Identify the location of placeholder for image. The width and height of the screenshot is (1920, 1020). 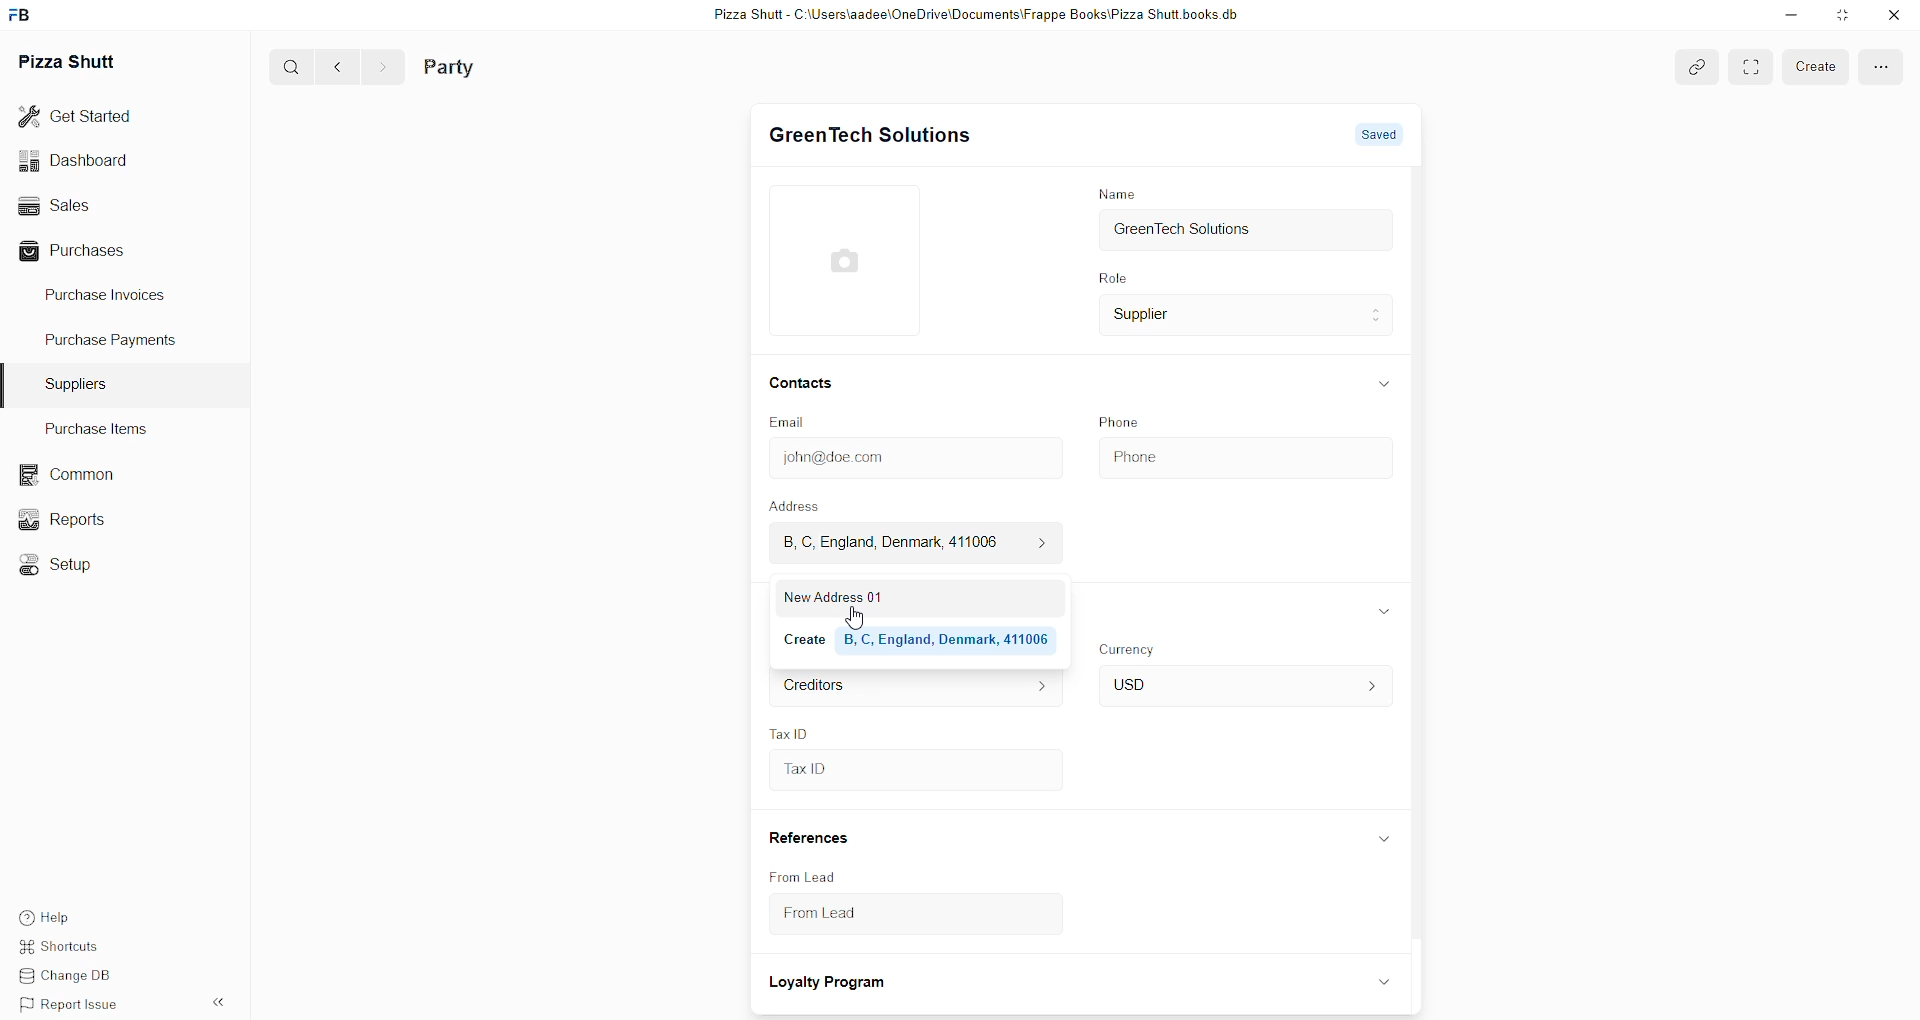
(851, 260).